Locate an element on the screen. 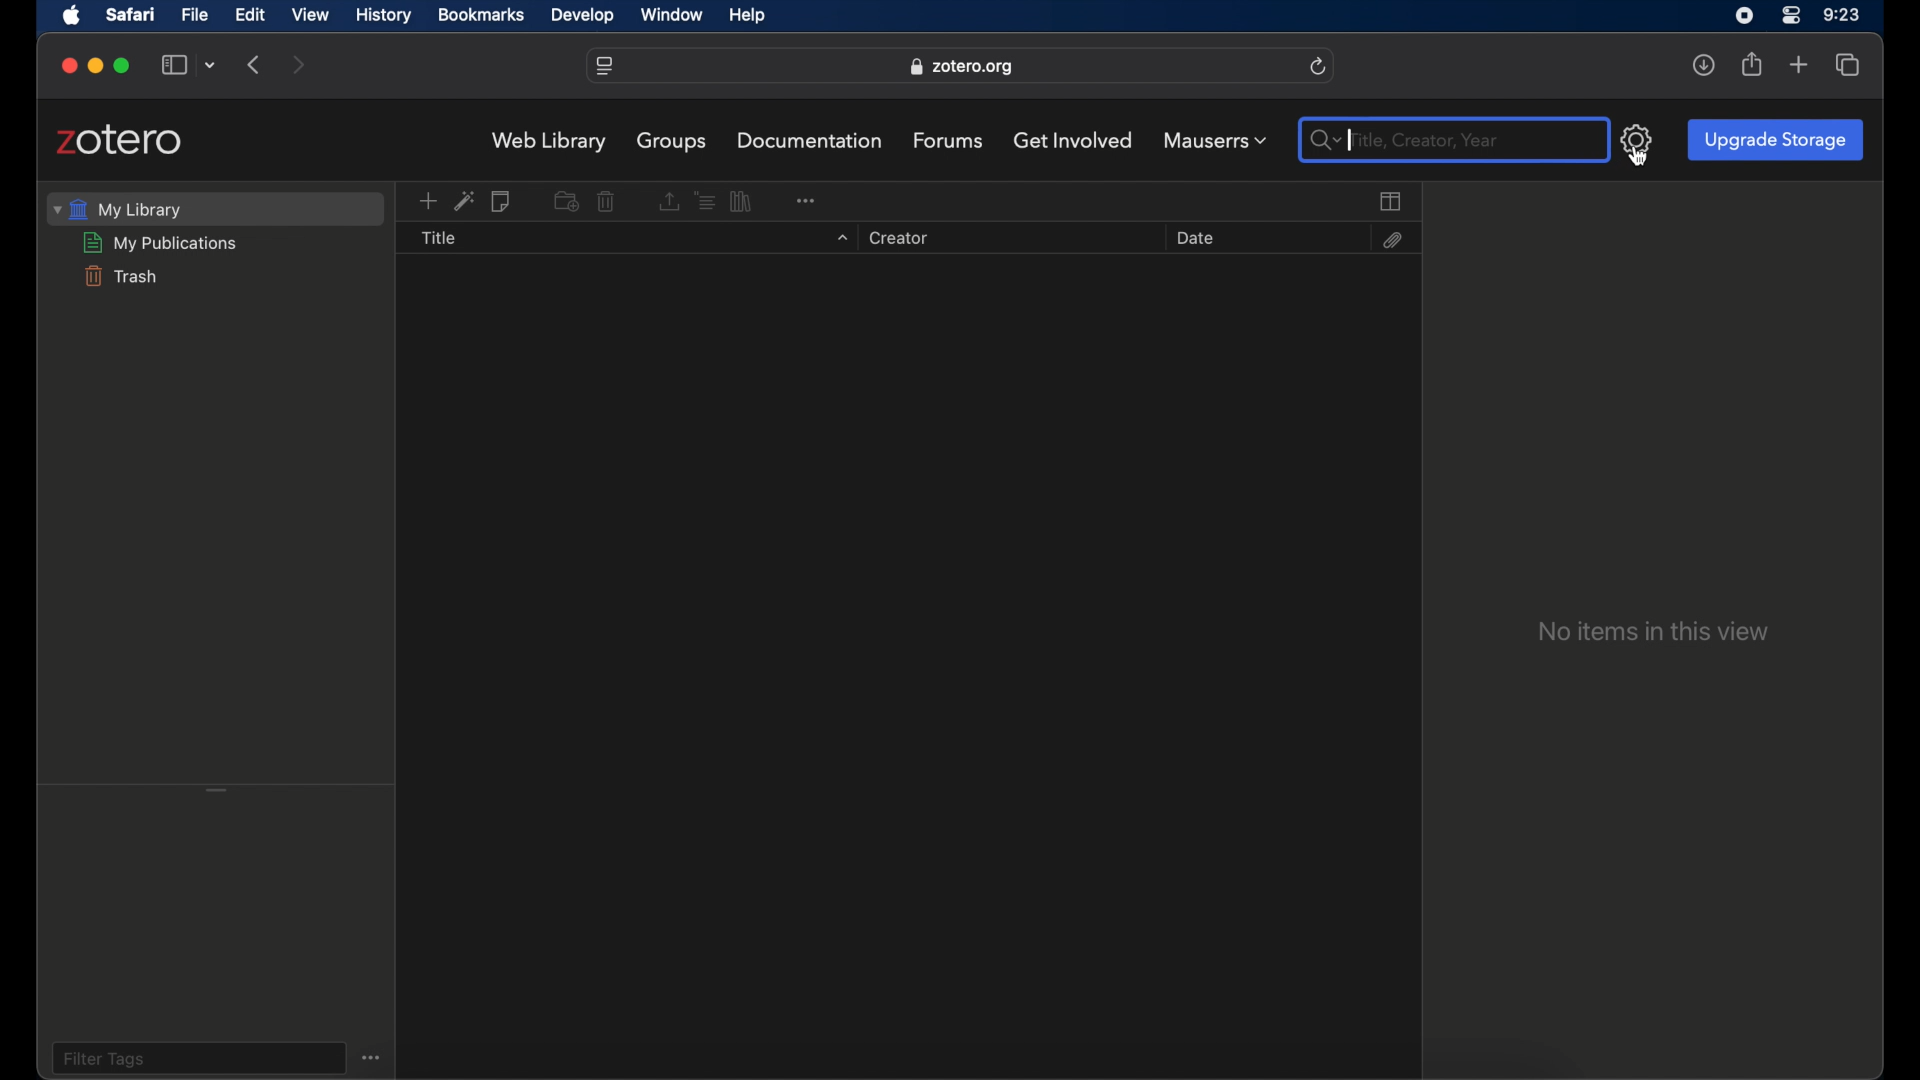  trash is located at coordinates (119, 276).